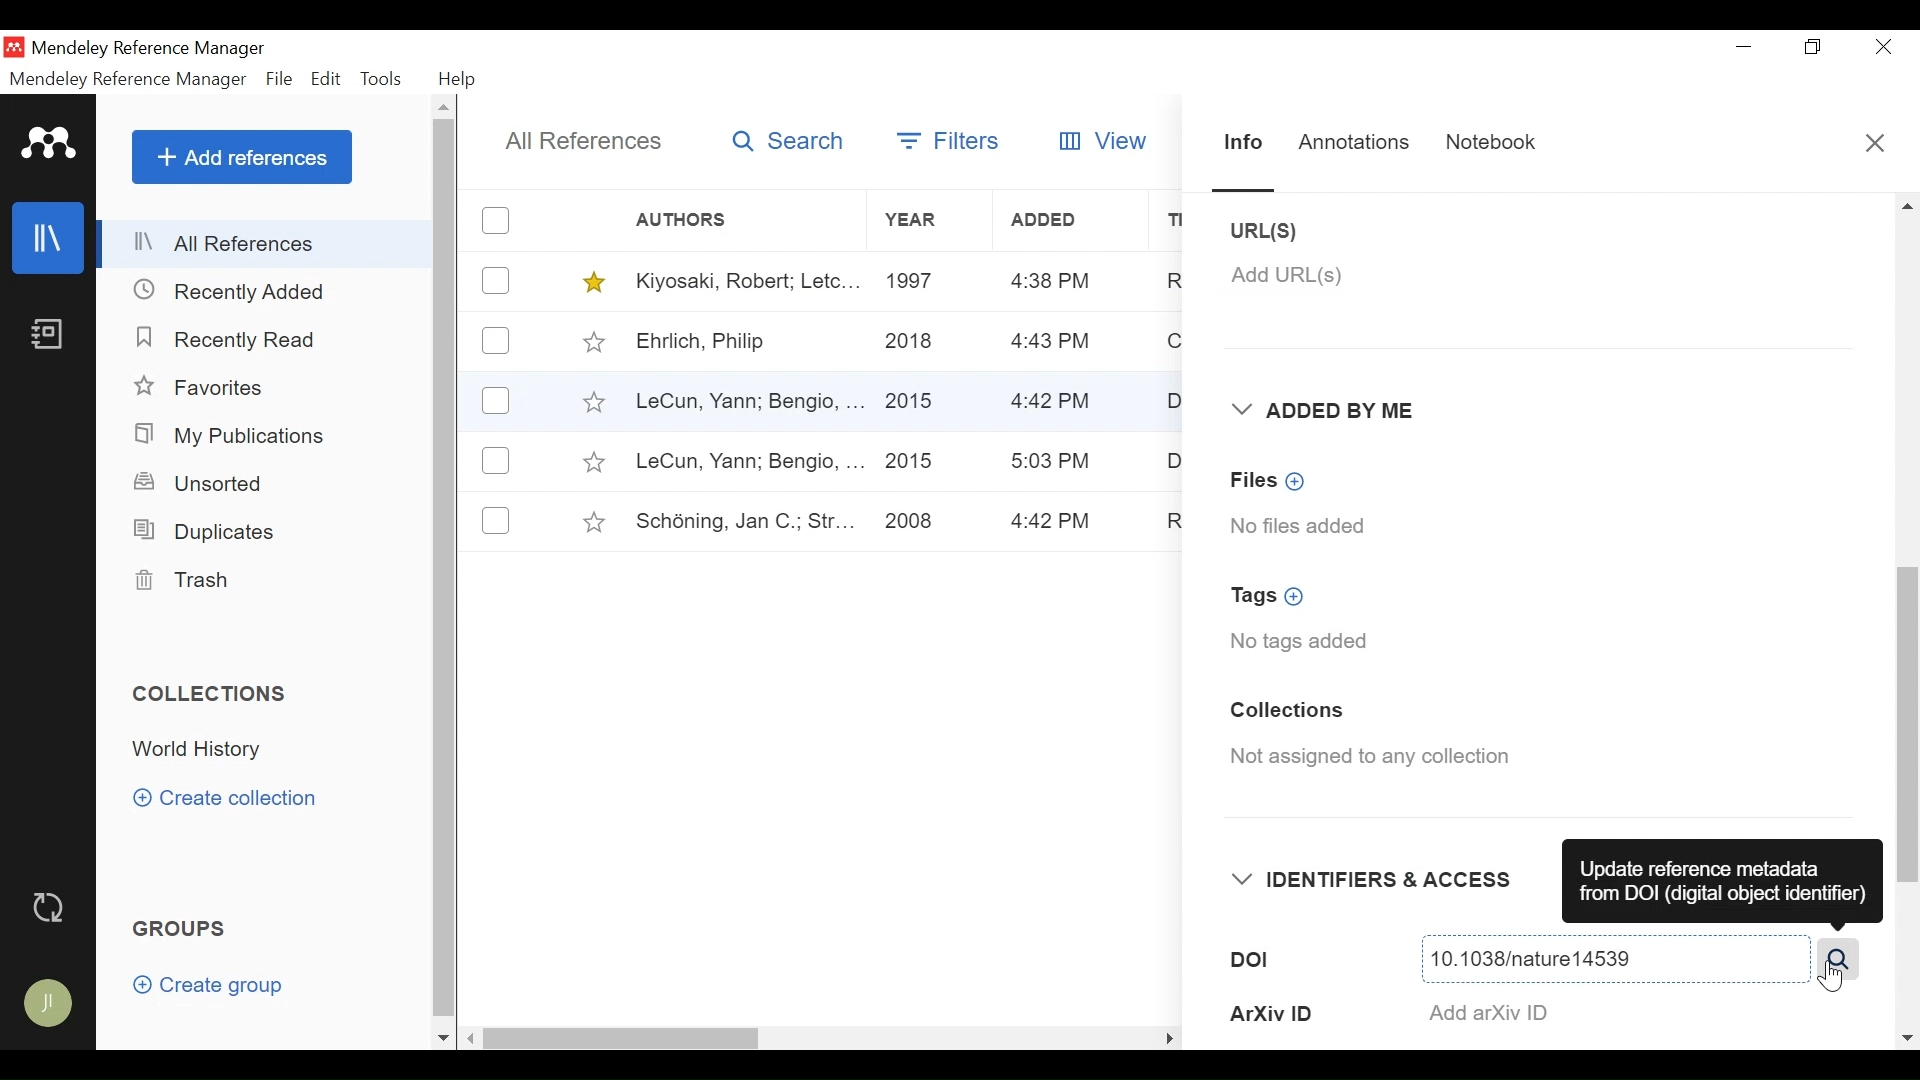  Describe the element at coordinates (446, 110) in the screenshot. I see `Scroll up` at that location.